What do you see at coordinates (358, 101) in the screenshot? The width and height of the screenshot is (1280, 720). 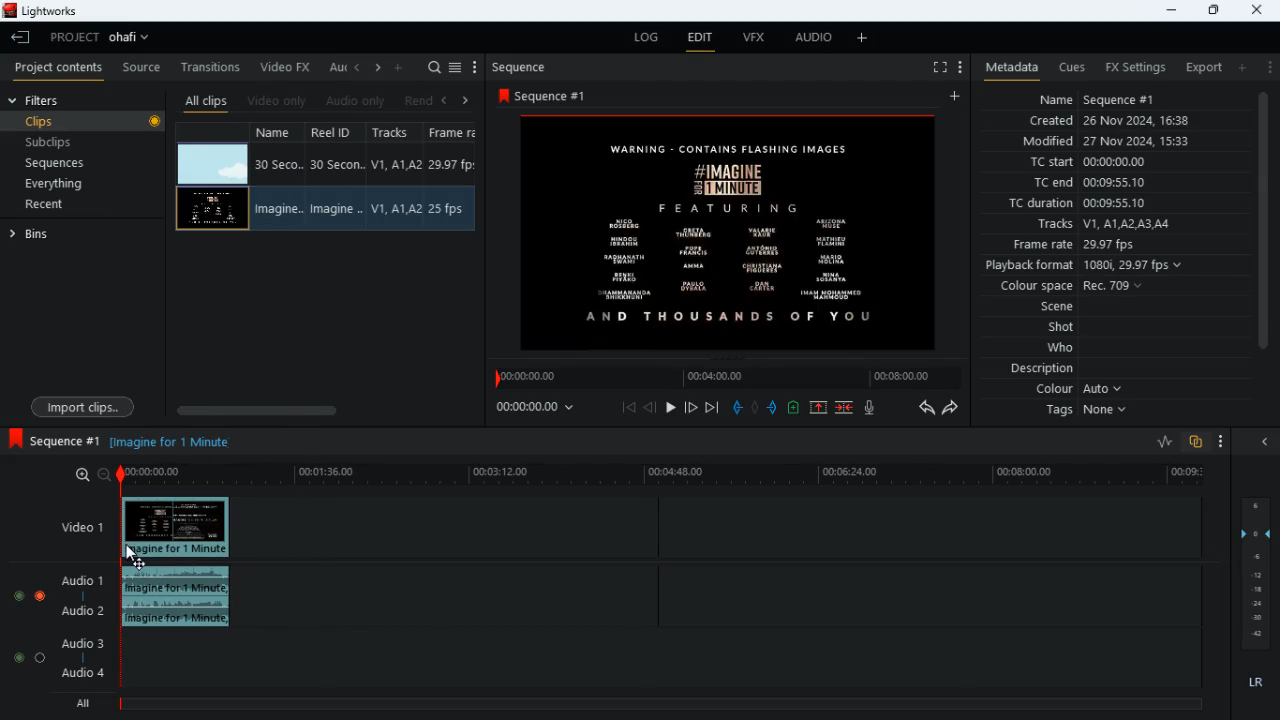 I see `audio only` at bounding box center [358, 101].